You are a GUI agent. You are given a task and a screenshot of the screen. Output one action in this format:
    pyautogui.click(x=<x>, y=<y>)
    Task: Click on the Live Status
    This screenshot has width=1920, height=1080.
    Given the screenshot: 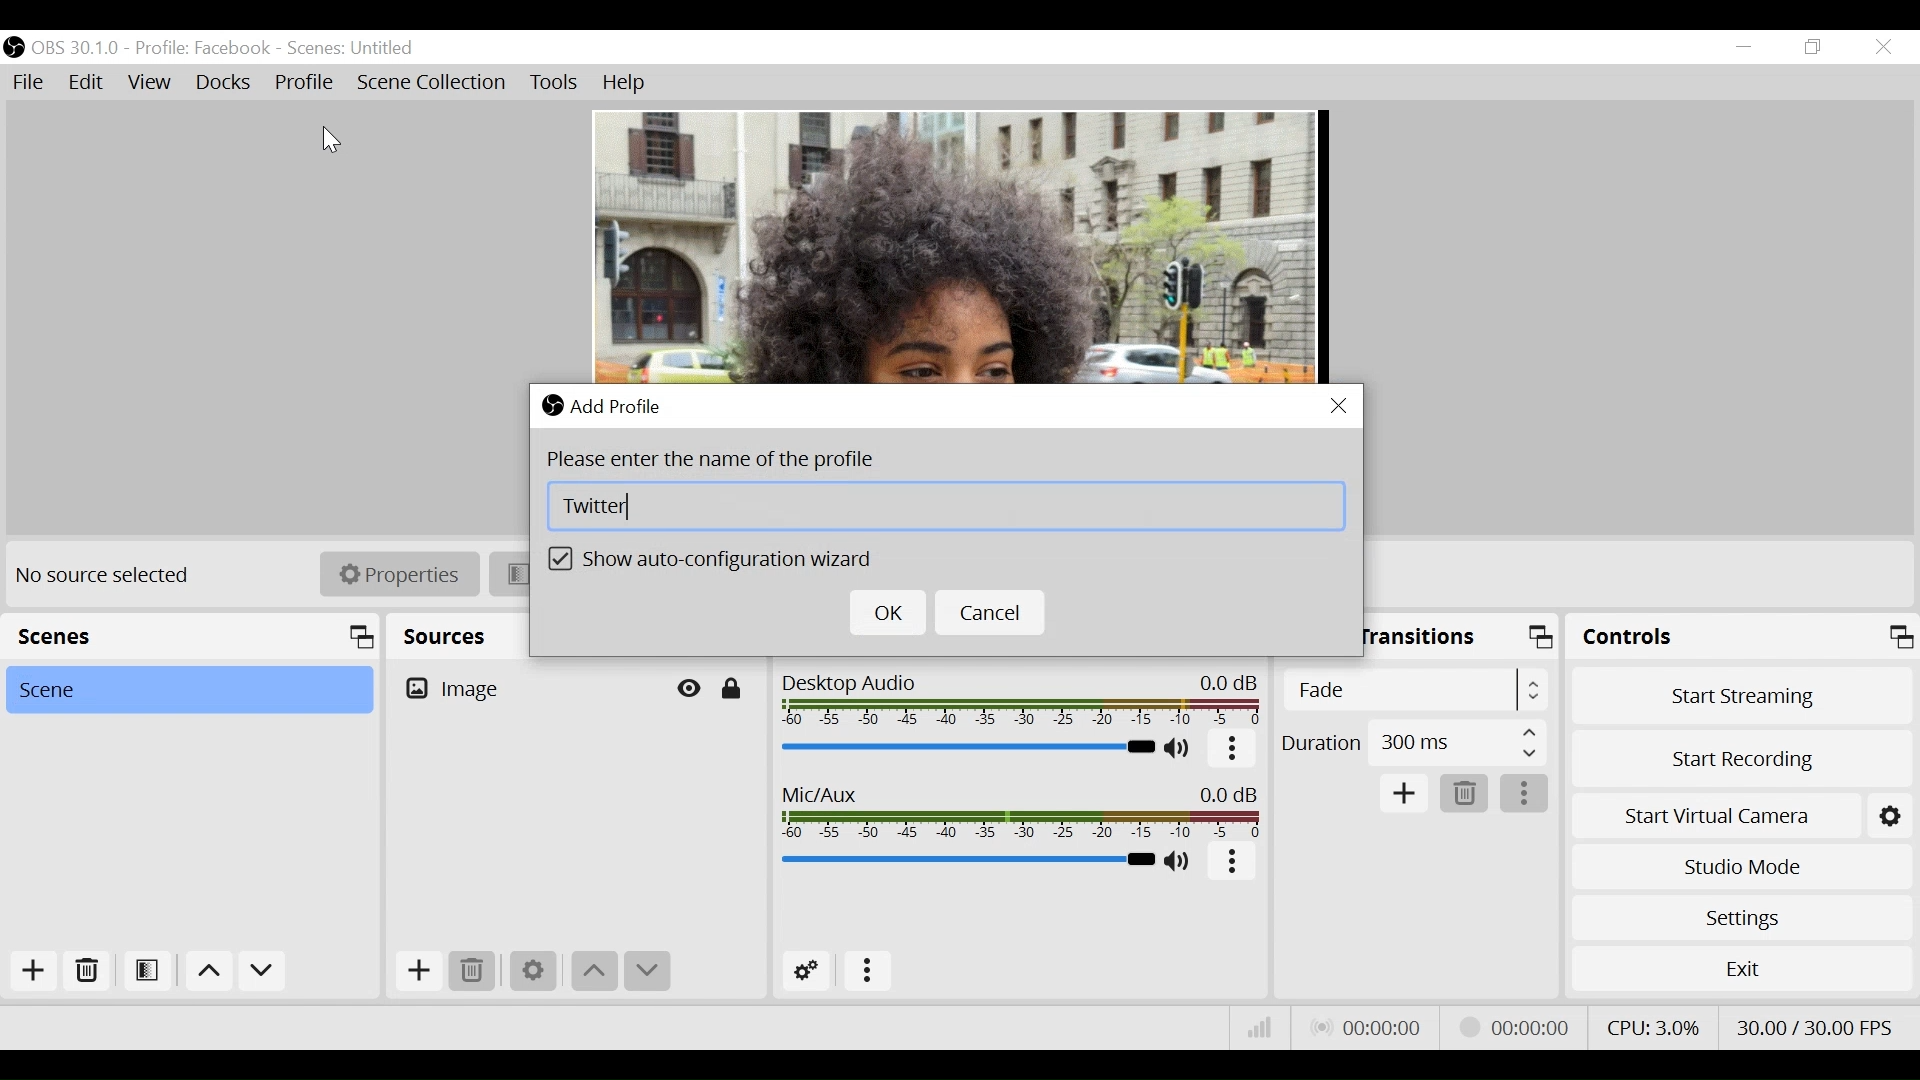 What is the action you would take?
    pyautogui.click(x=1371, y=1026)
    